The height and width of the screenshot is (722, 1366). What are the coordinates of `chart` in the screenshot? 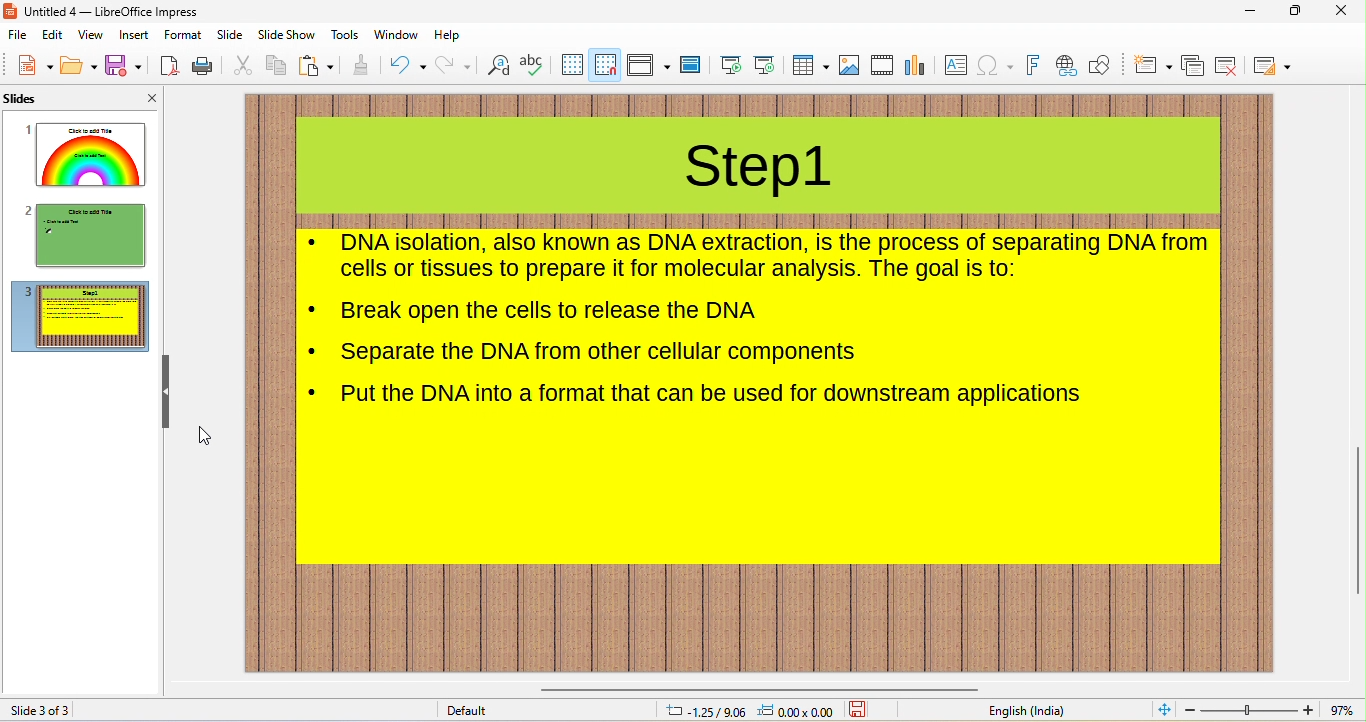 It's located at (917, 65).